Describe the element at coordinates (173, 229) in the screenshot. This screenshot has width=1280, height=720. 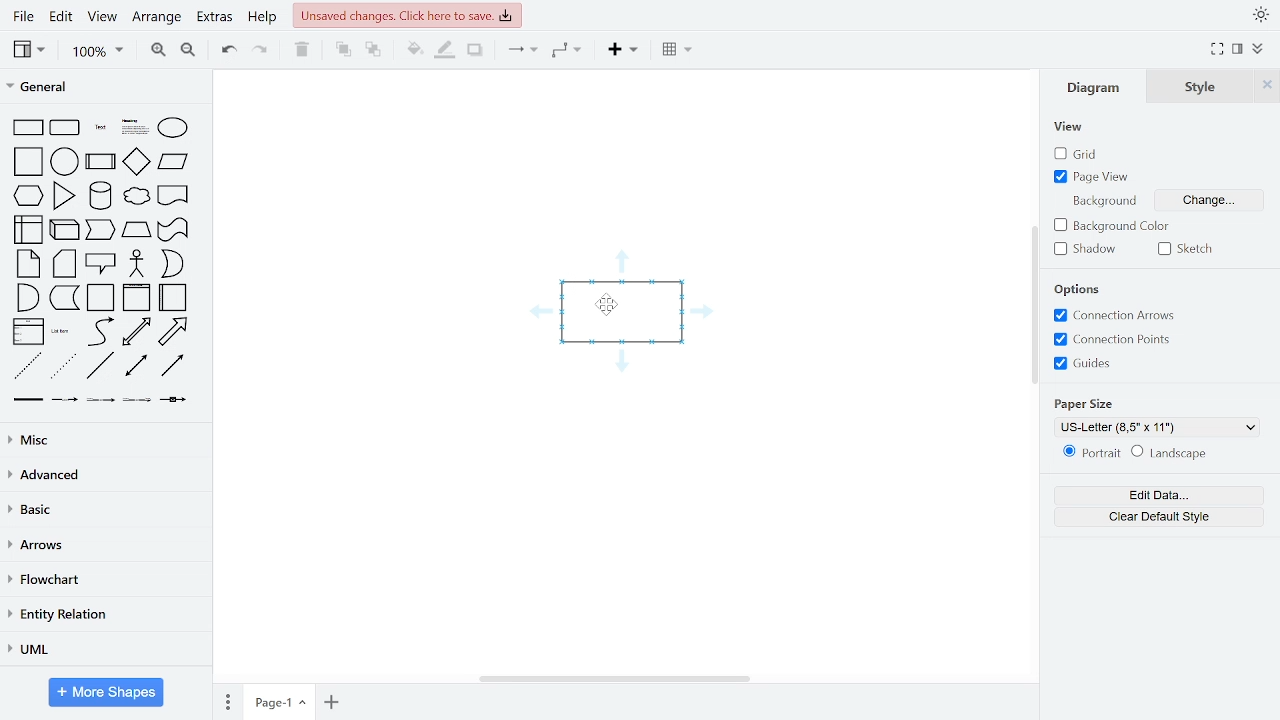
I see `trapezoid` at that location.